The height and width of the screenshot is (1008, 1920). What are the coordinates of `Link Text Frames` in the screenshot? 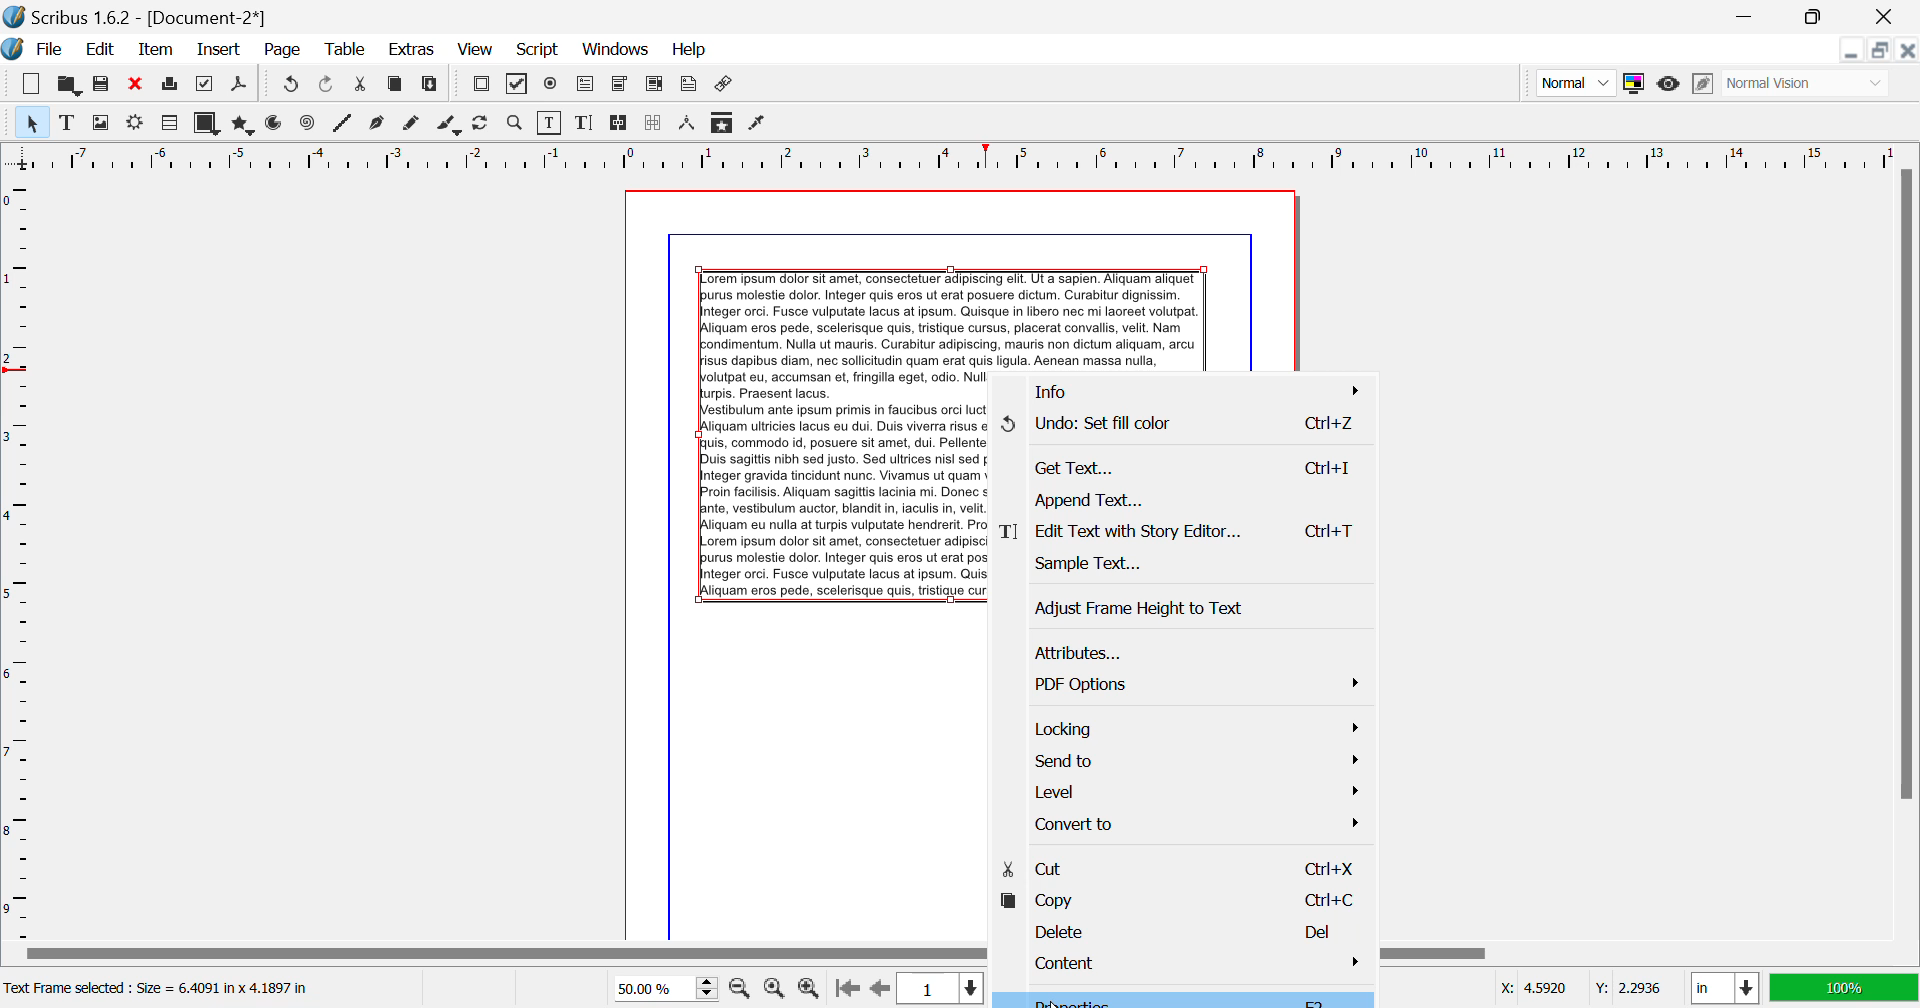 It's located at (620, 124).